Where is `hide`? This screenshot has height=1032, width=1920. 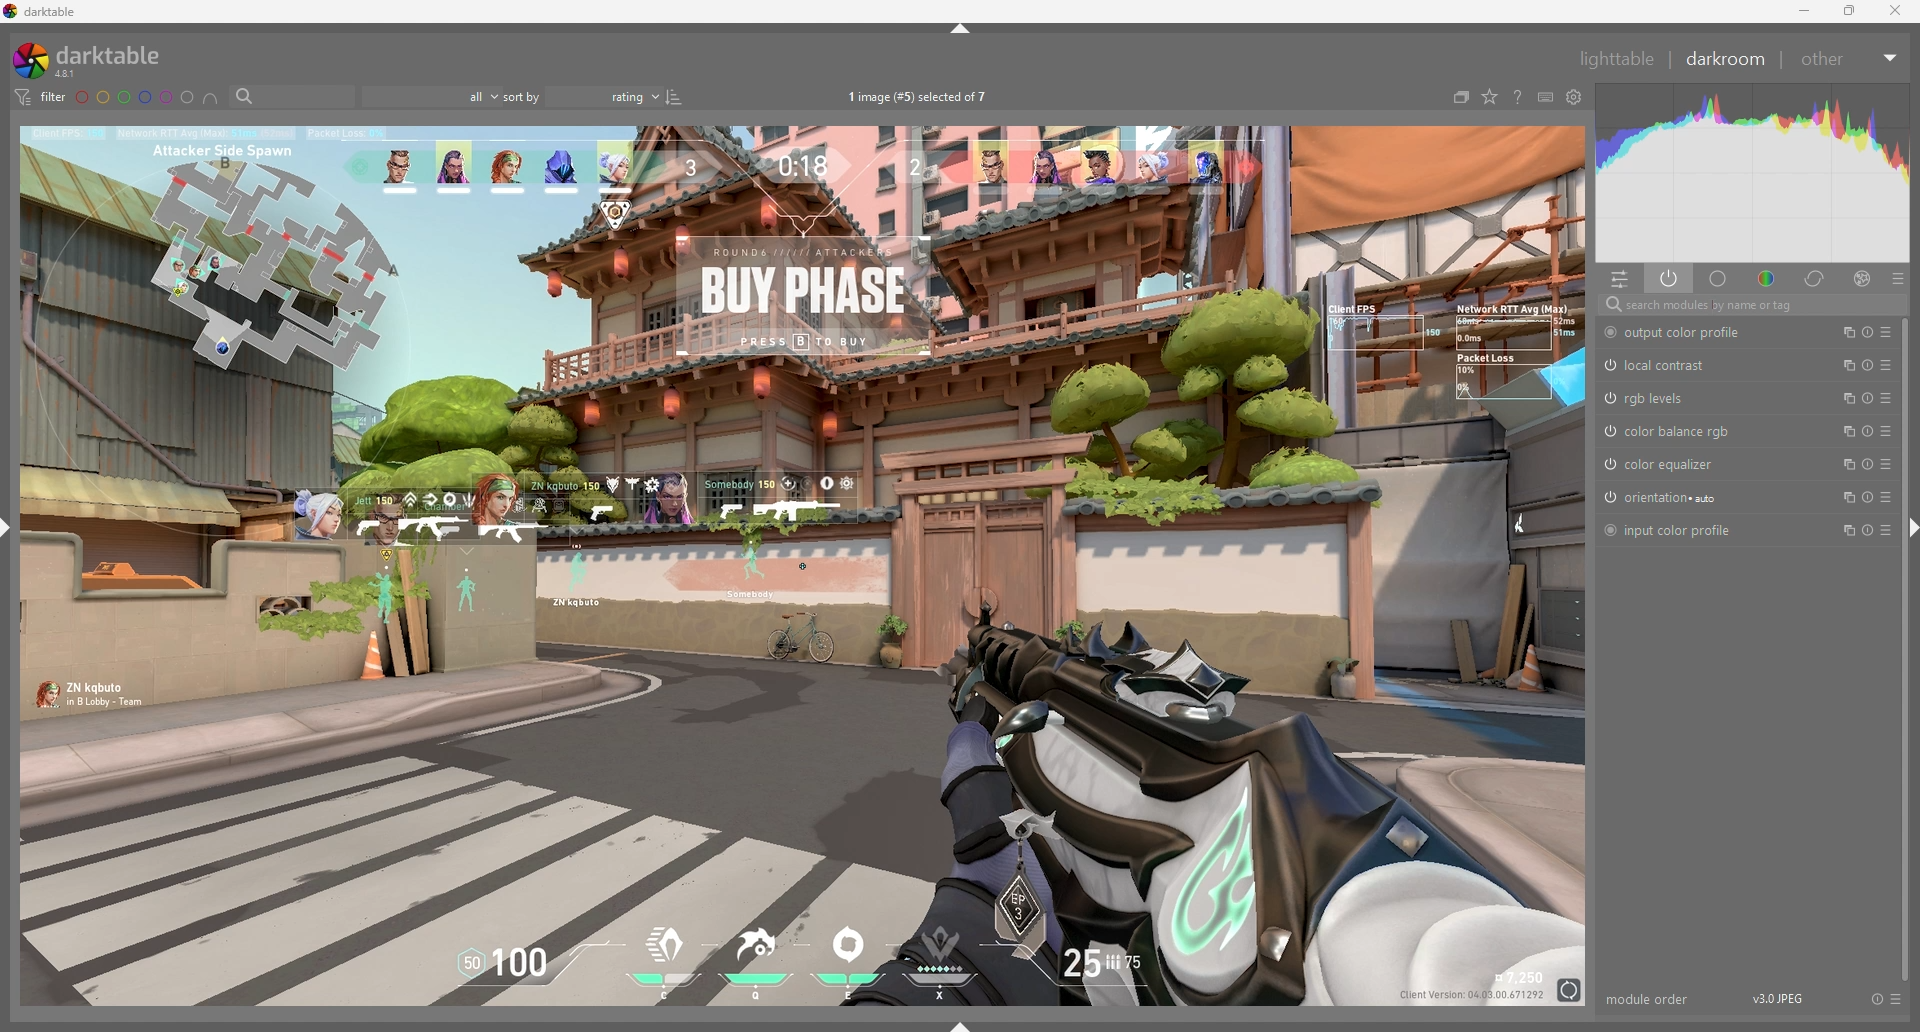
hide is located at coordinates (962, 29).